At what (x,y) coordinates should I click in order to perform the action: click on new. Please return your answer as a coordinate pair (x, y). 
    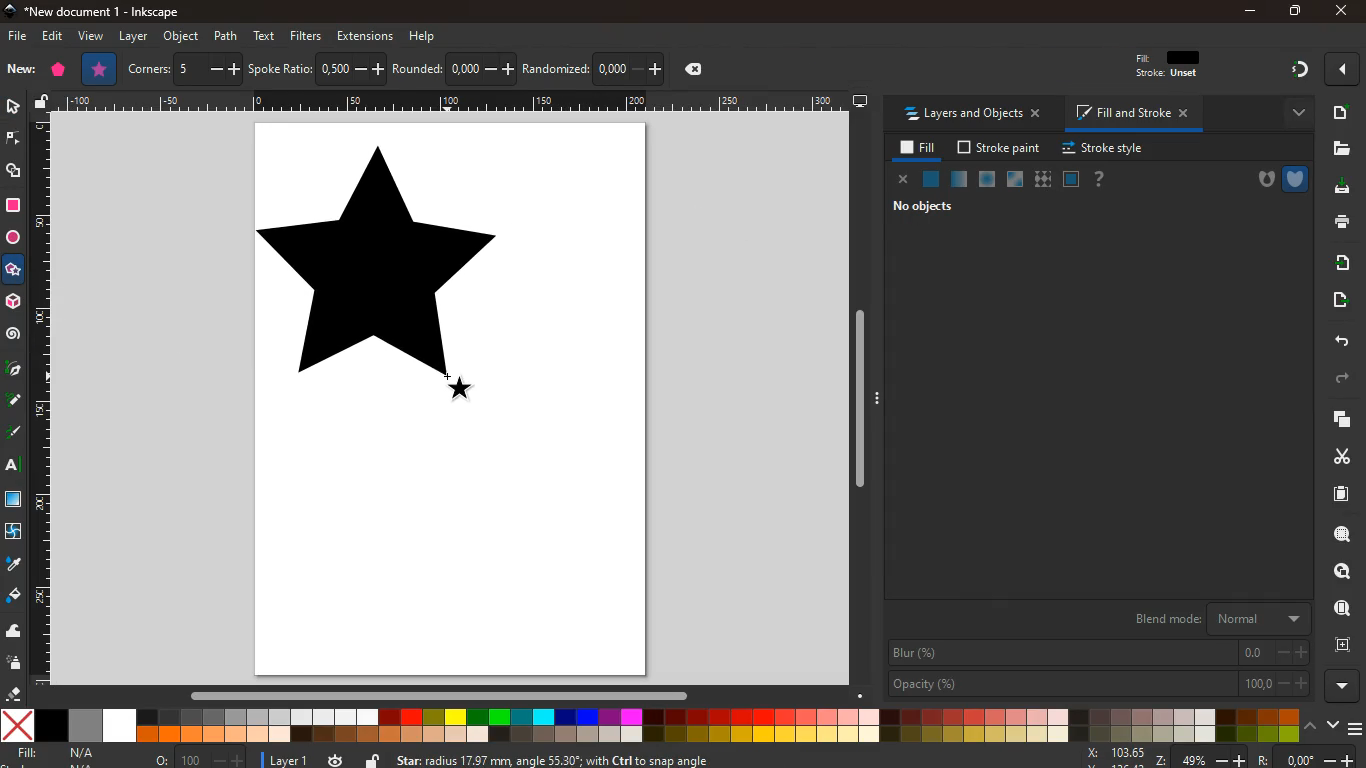
    Looking at the image, I should click on (1337, 114).